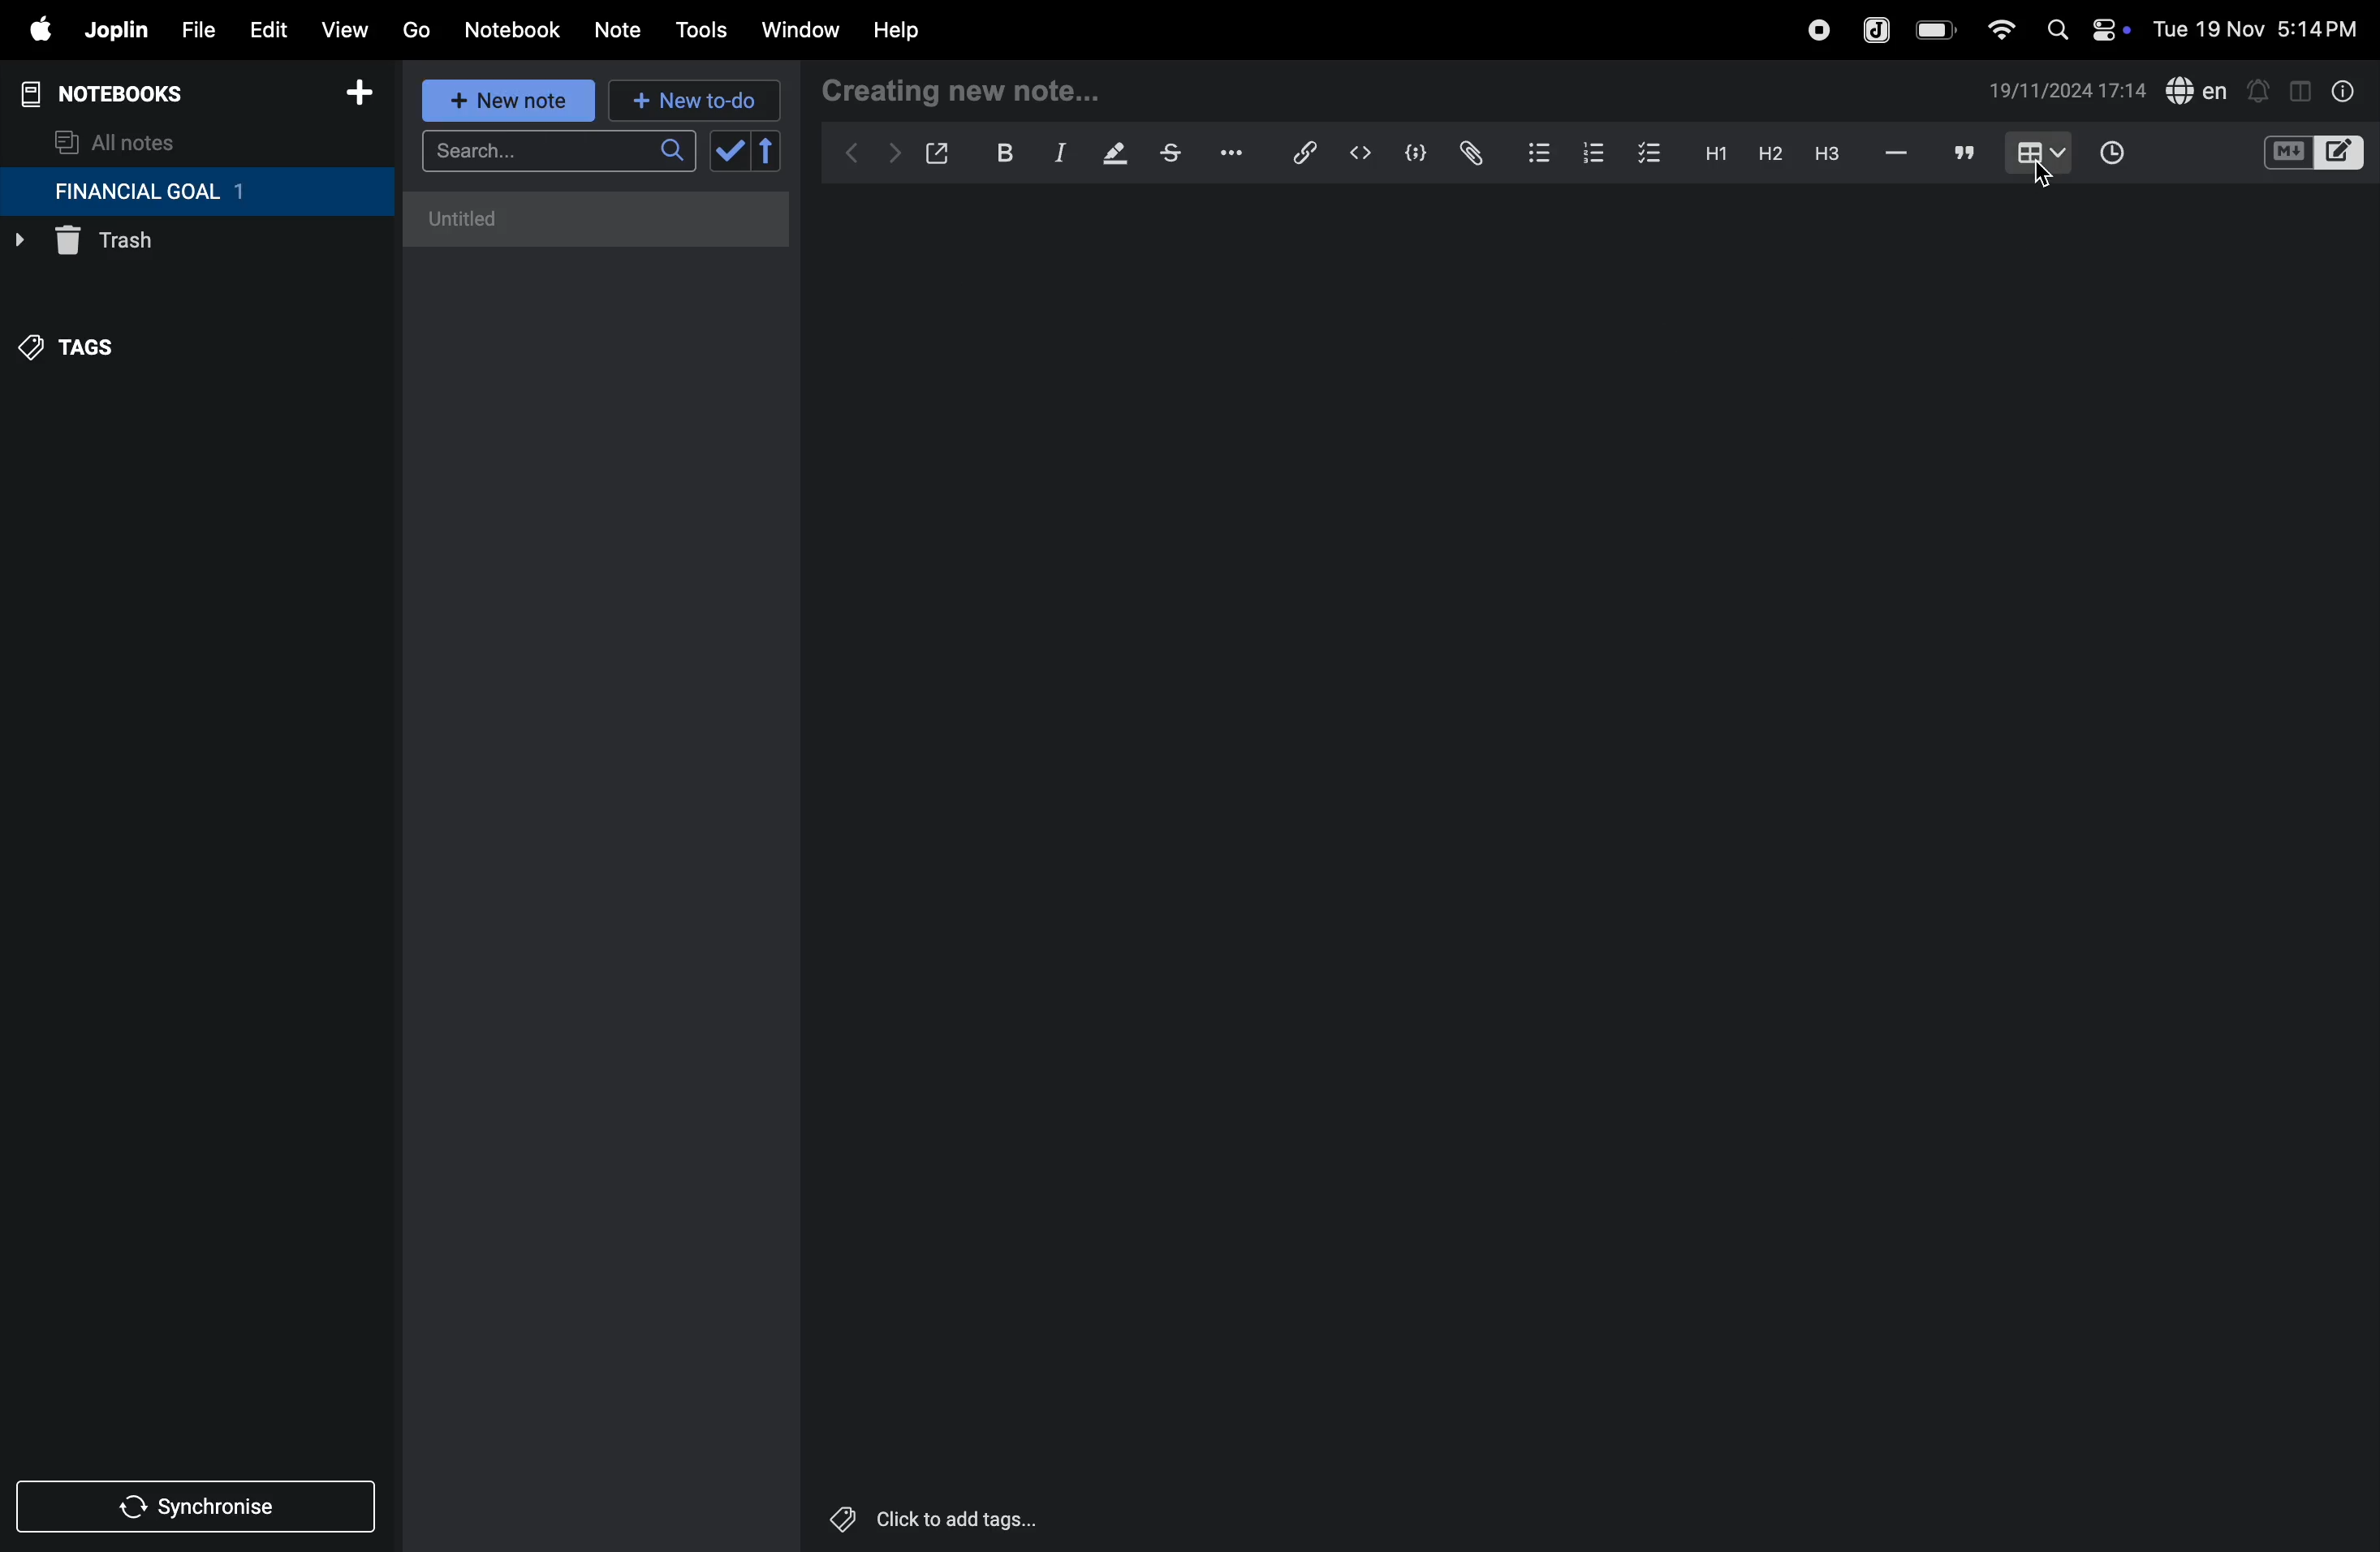 This screenshot has height=1552, width=2380. What do you see at coordinates (598, 219) in the screenshot?
I see `Untitled` at bounding box center [598, 219].